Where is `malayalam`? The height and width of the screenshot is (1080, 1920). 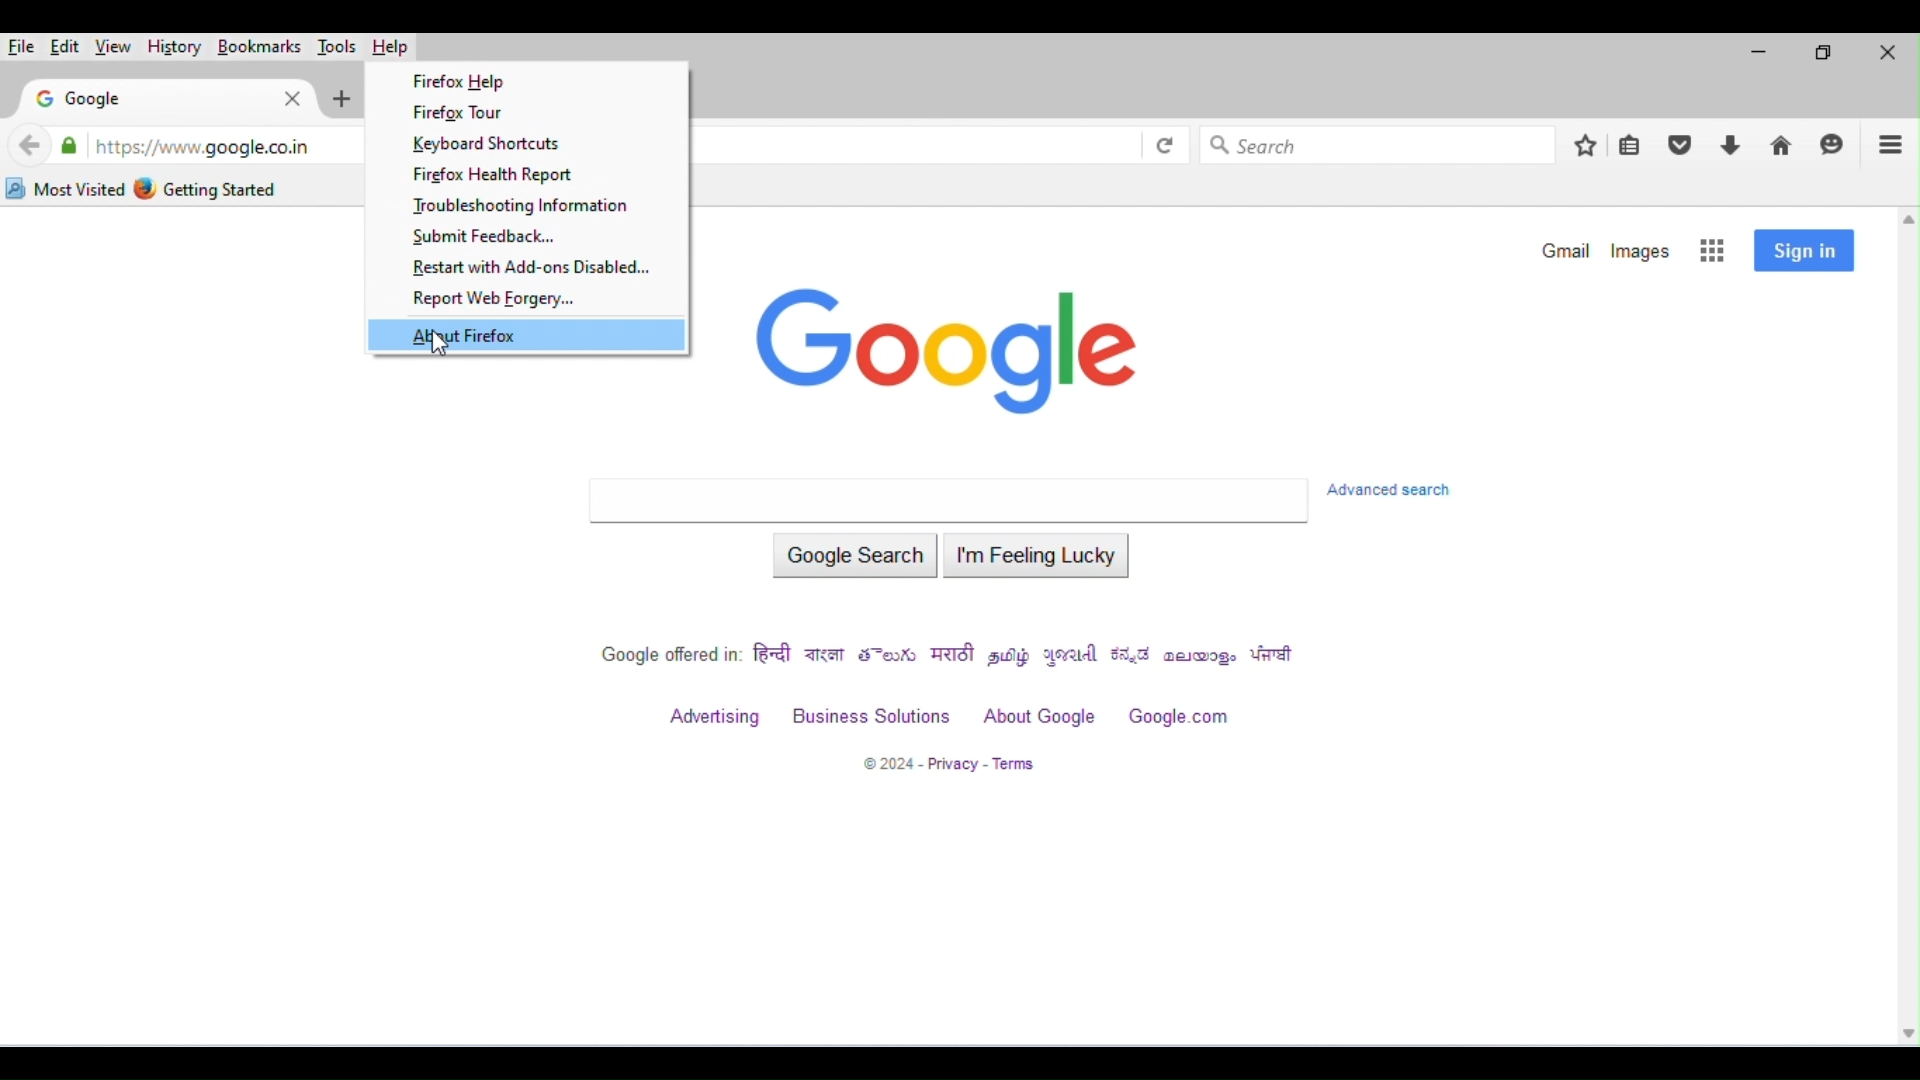
malayalam is located at coordinates (1202, 658).